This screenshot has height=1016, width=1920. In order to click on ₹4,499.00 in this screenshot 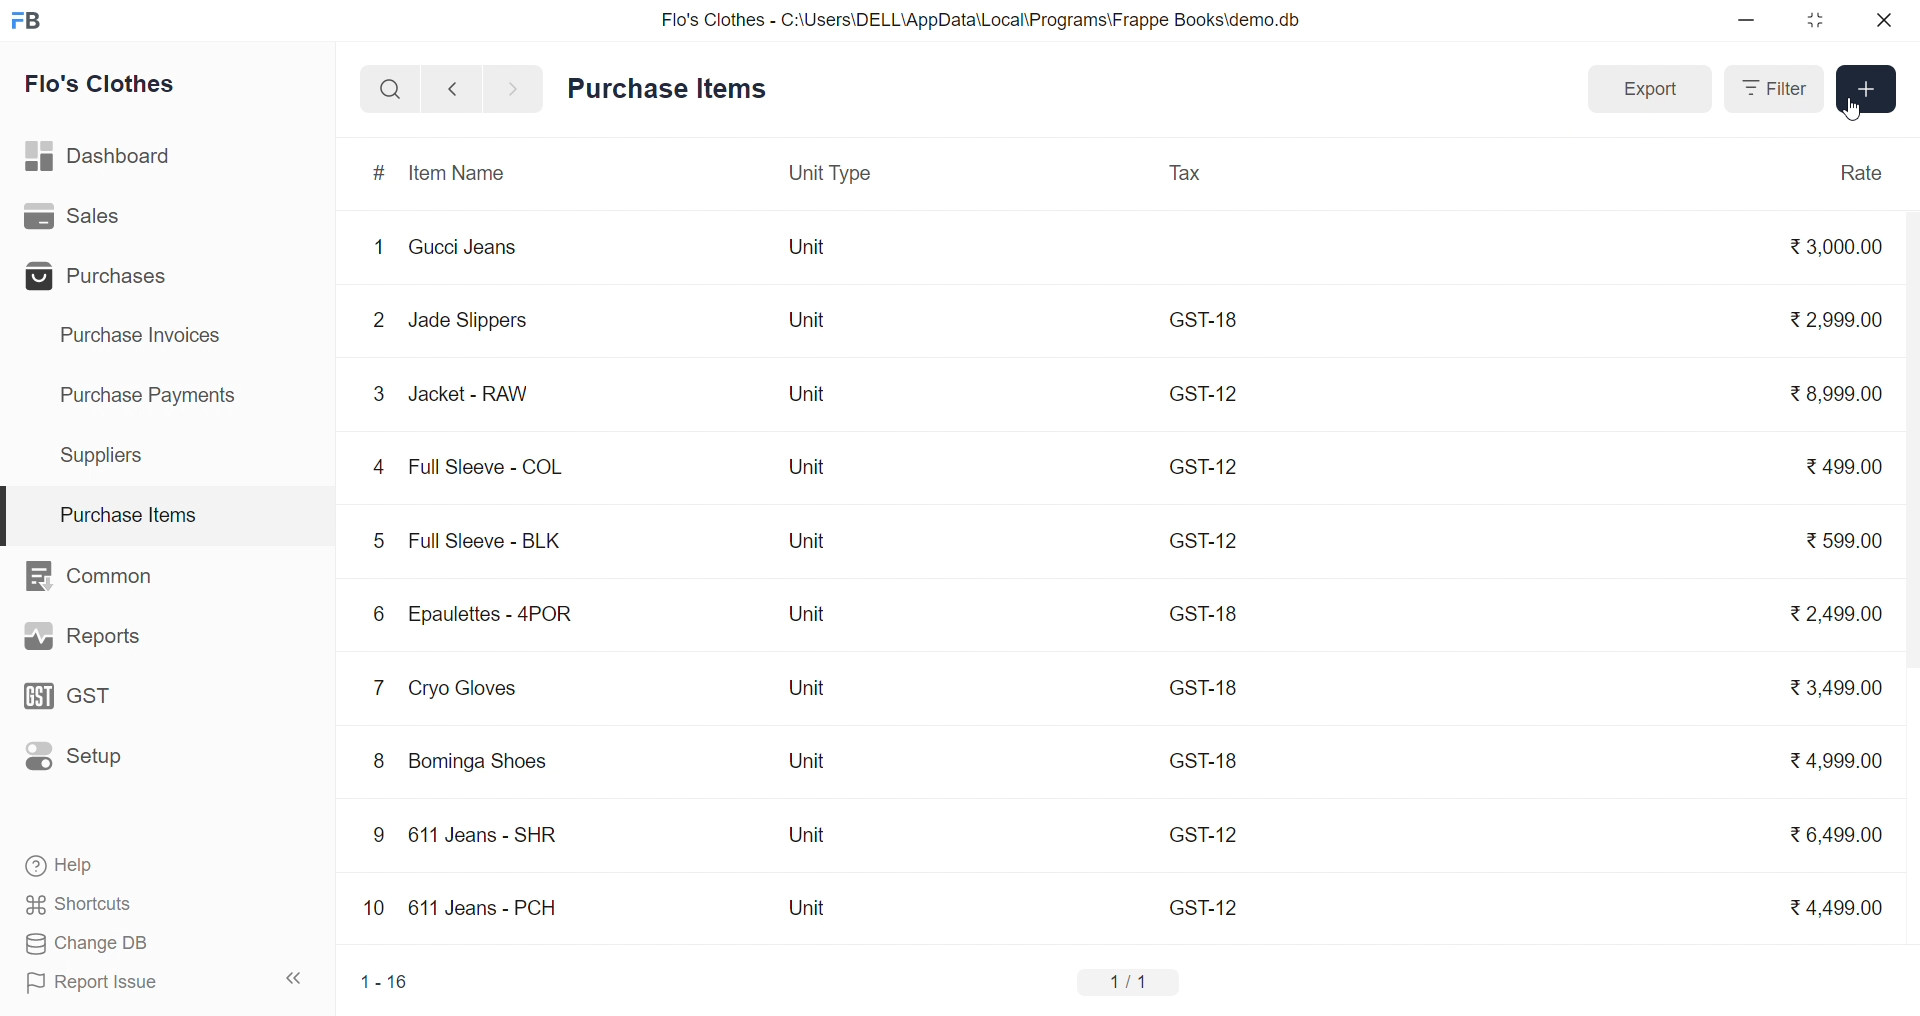, I will do `click(1836, 909)`.